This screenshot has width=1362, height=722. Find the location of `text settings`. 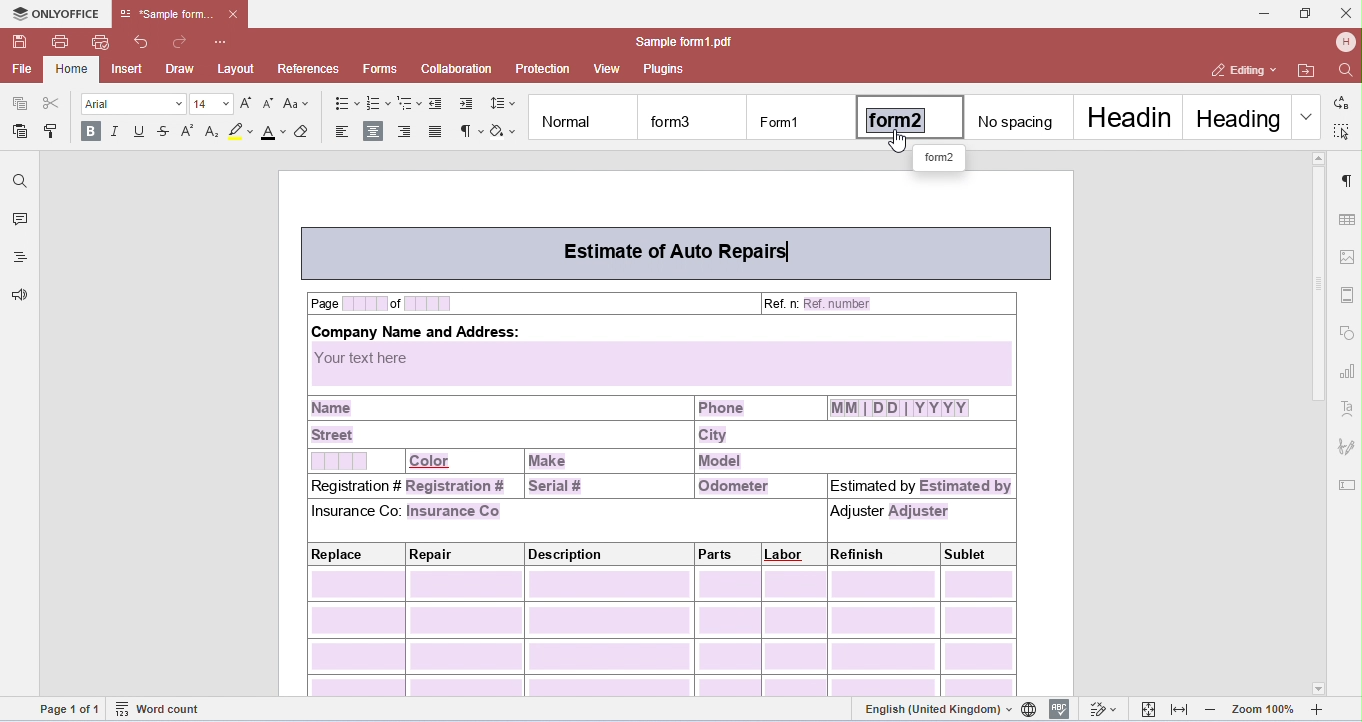

text settings is located at coordinates (1348, 409).